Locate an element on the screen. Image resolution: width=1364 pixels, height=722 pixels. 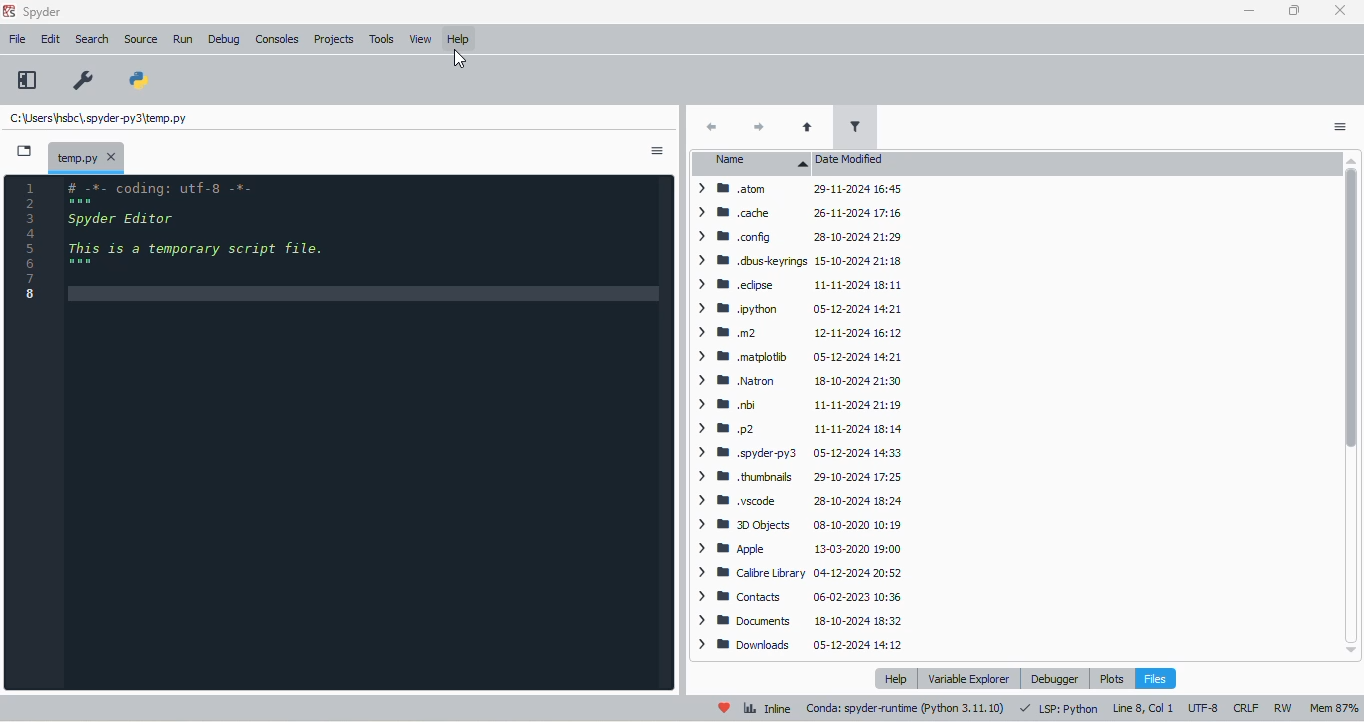
name is located at coordinates (752, 162).